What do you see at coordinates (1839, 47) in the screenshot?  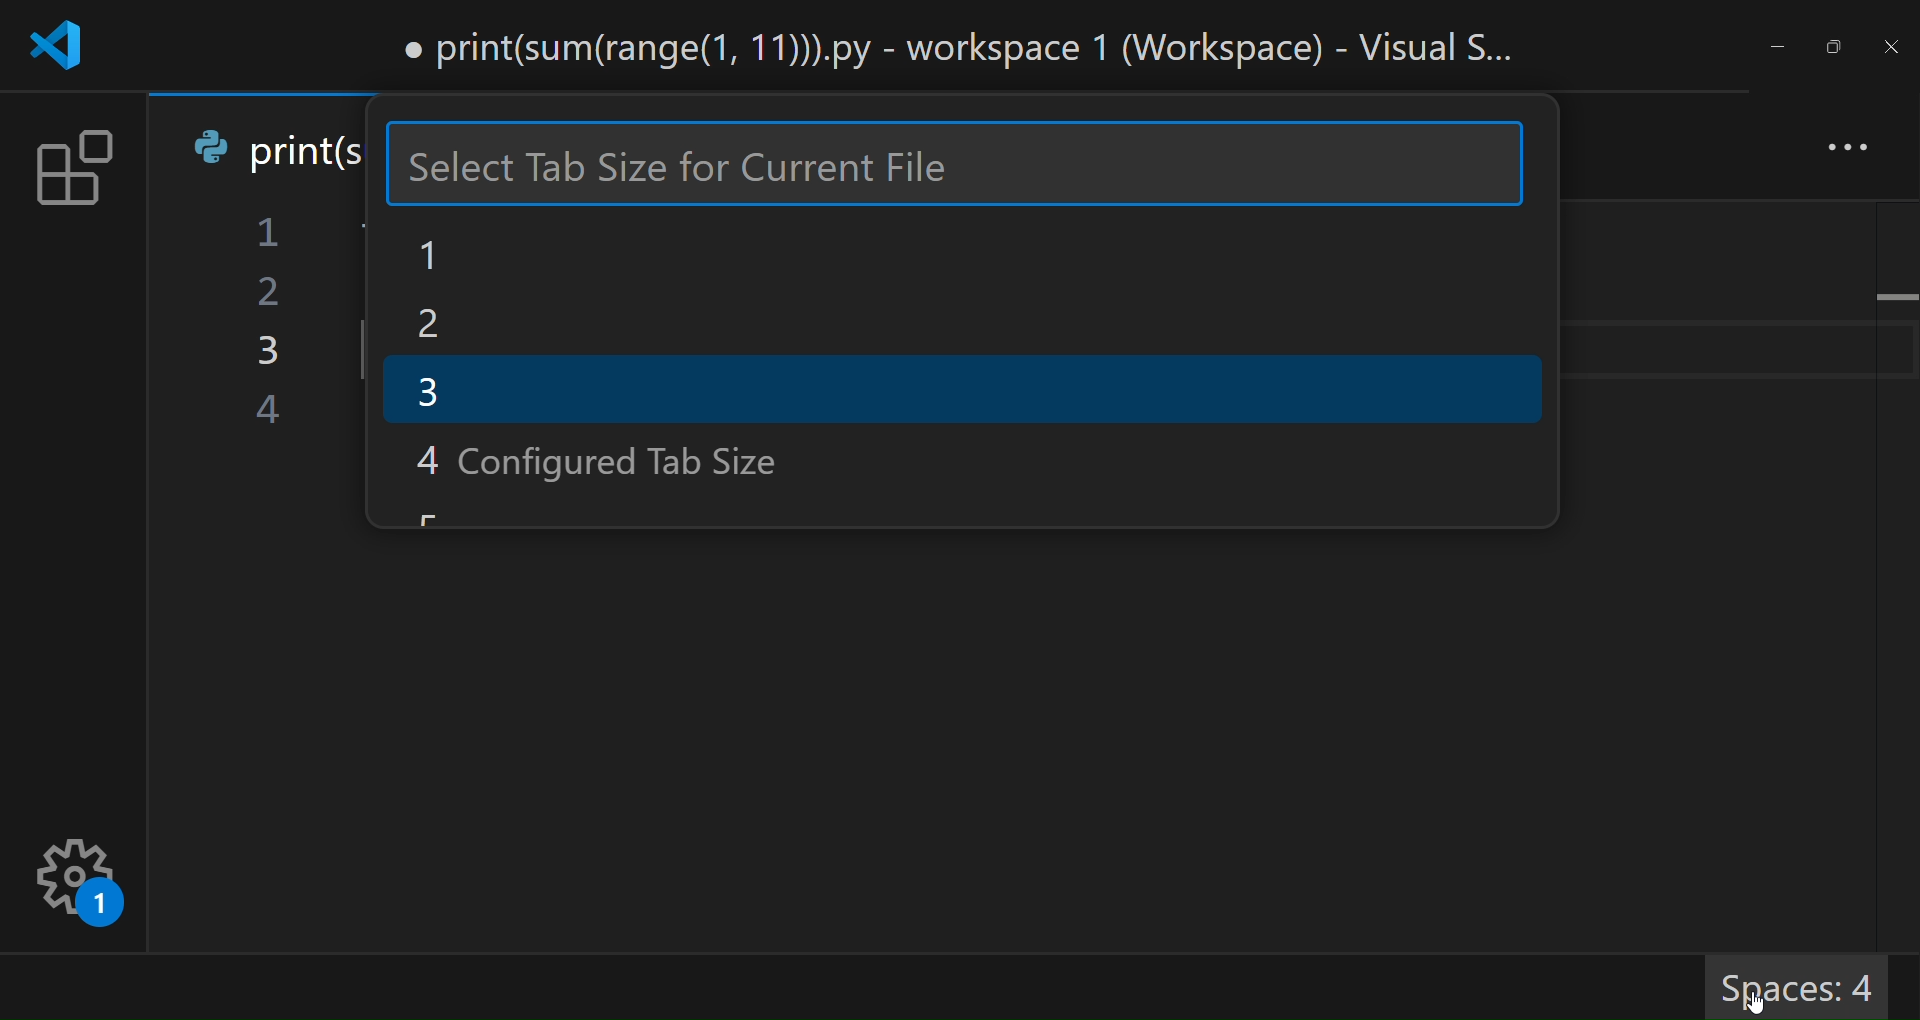 I see `maximize` at bounding box center [1839, 47].